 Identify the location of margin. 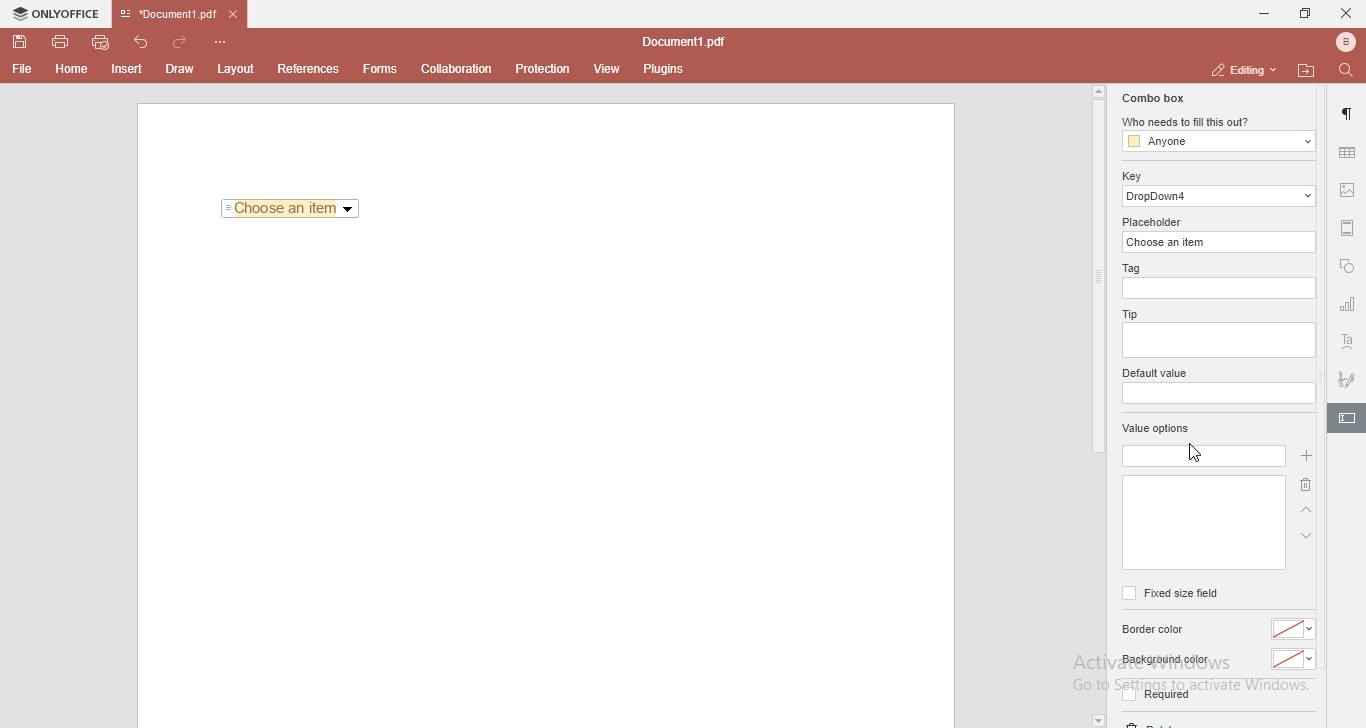
(1348, 226).